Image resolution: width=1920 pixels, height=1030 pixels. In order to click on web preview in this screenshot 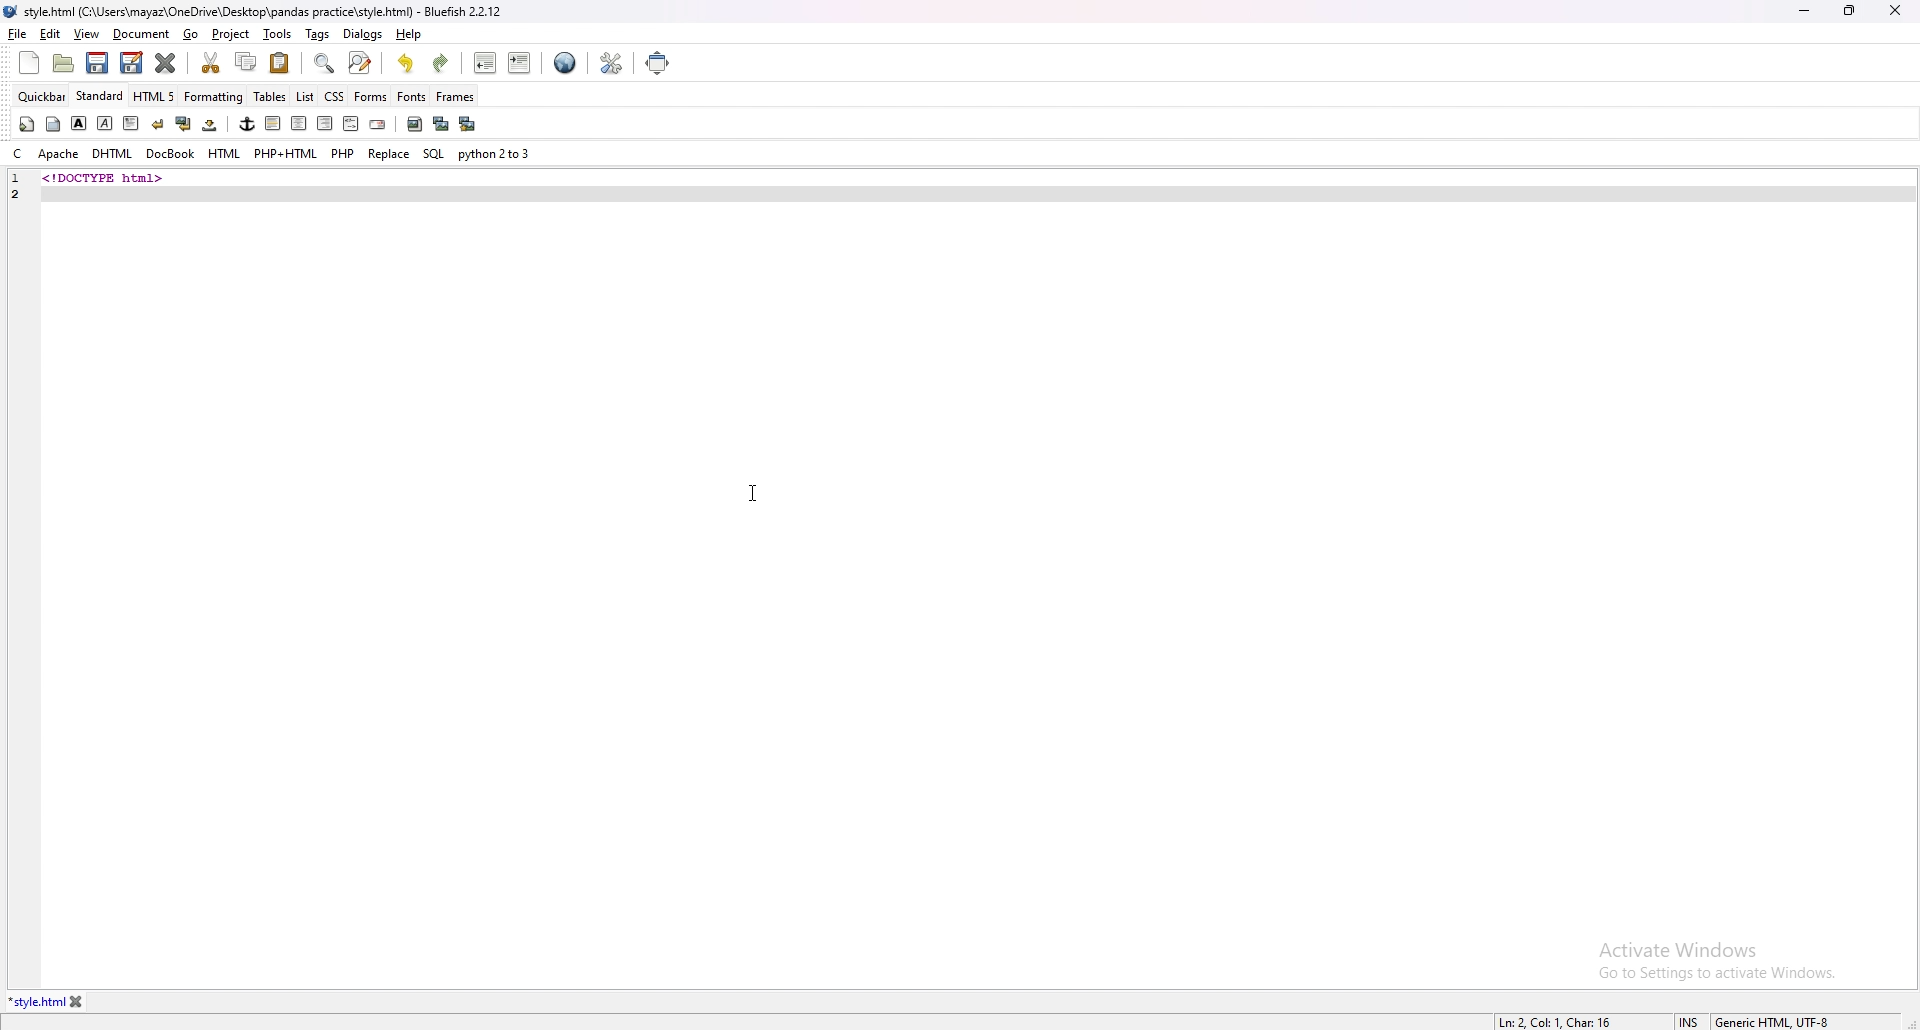, I will do `click(565, 63)`.